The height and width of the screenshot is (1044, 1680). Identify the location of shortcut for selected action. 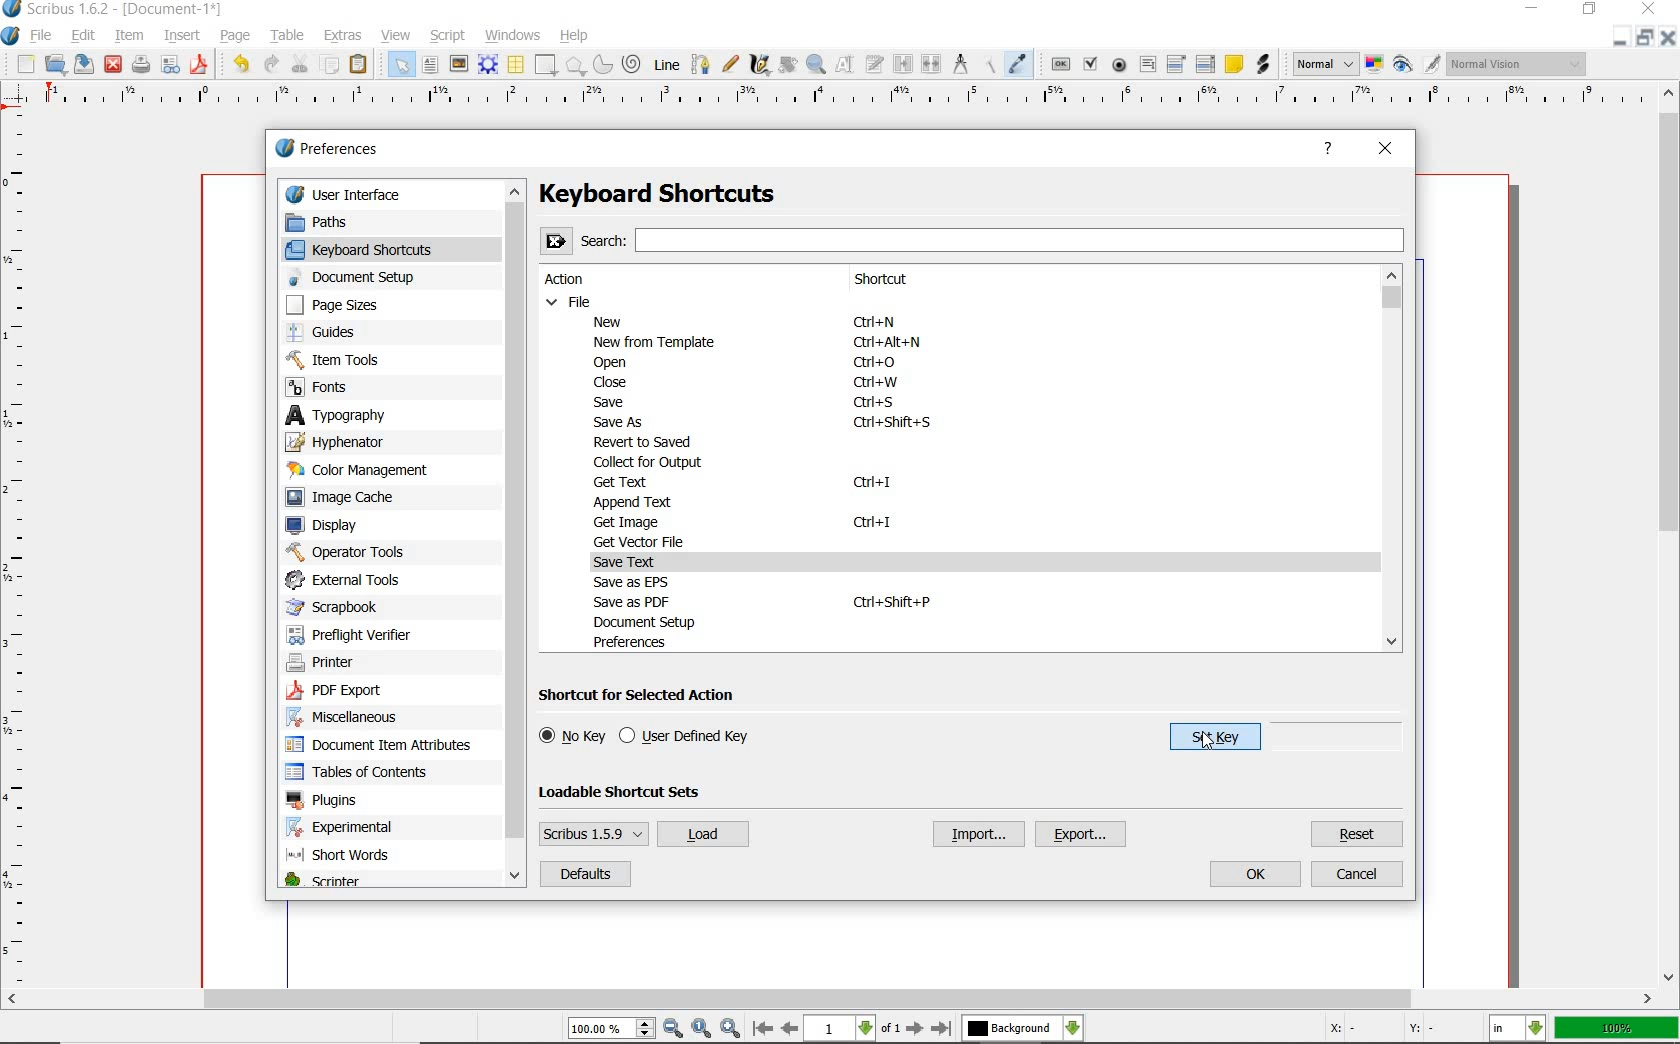
(644, 696).